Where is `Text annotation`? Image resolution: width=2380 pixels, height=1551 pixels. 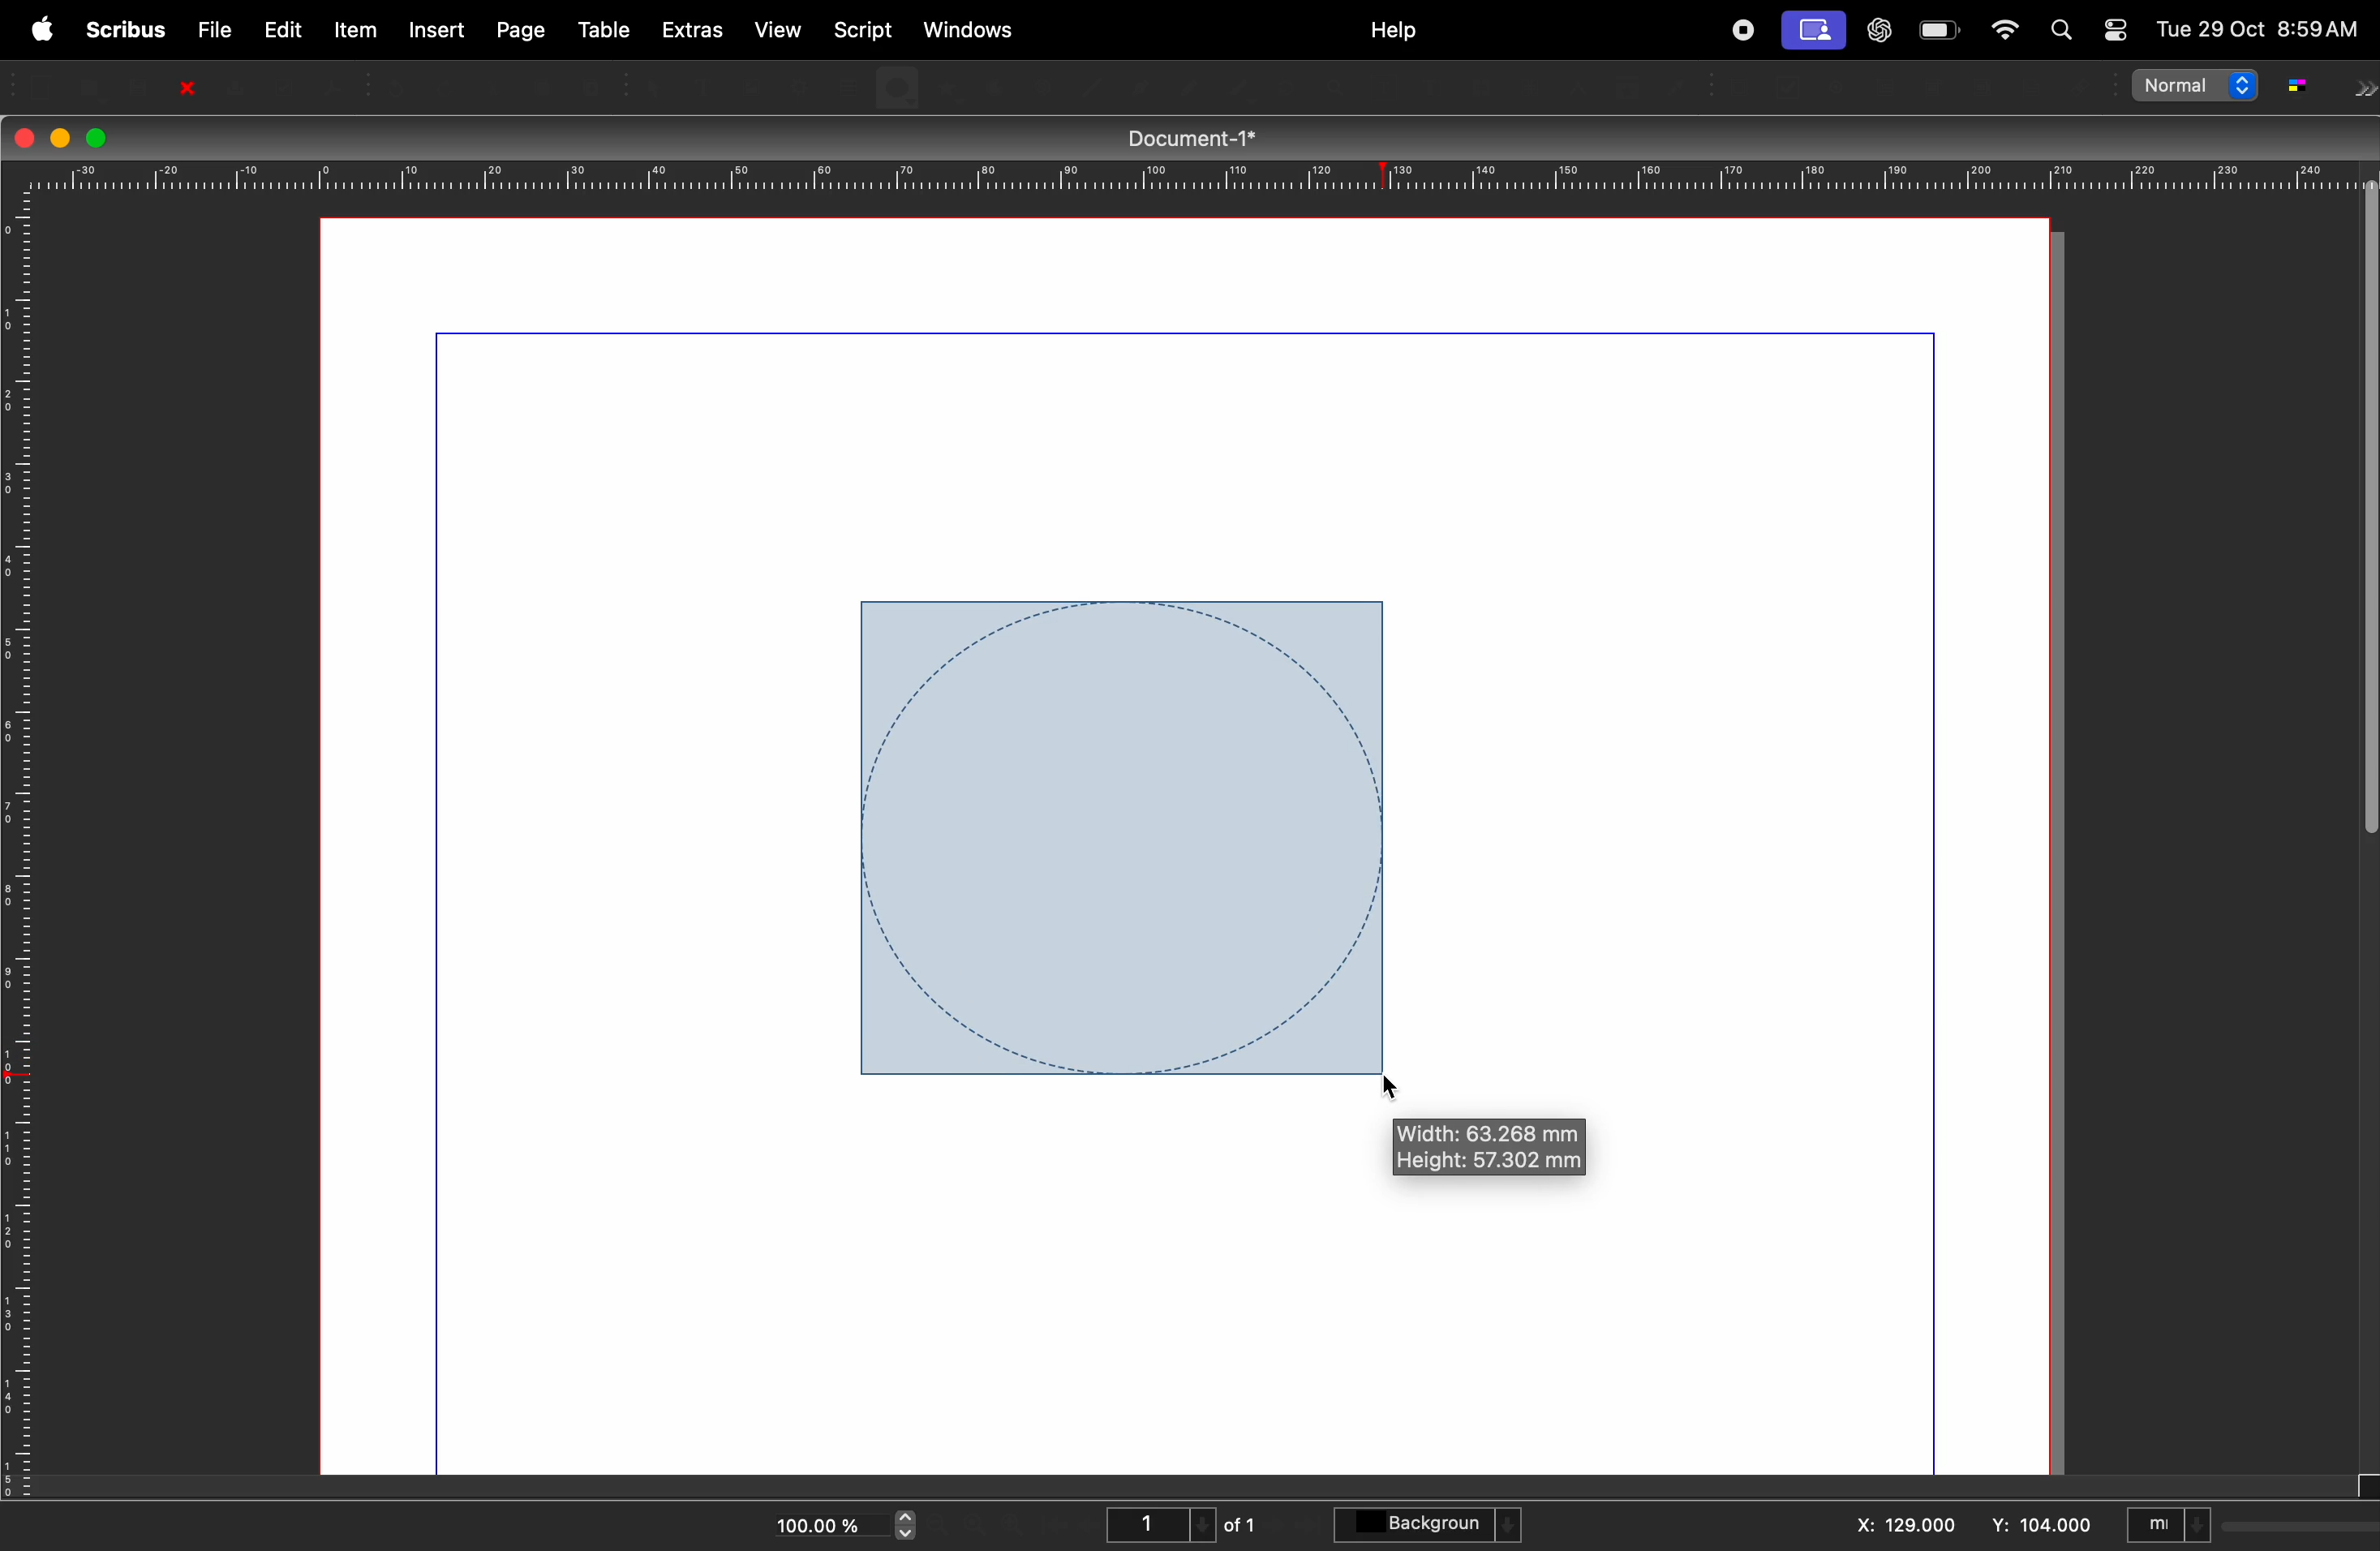
Text annotation is located at coordinates (2034, 88).